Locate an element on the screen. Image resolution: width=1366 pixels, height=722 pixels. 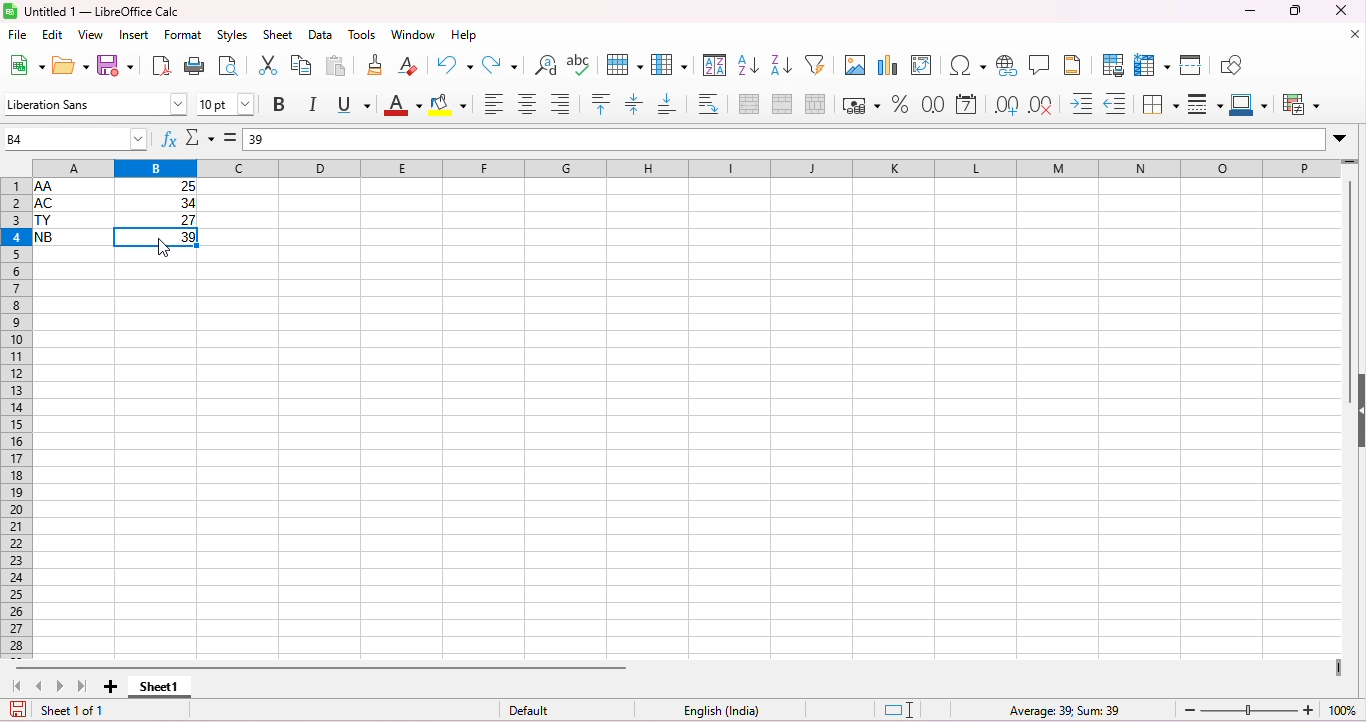
unmerge is located at coordinates (813, 103).